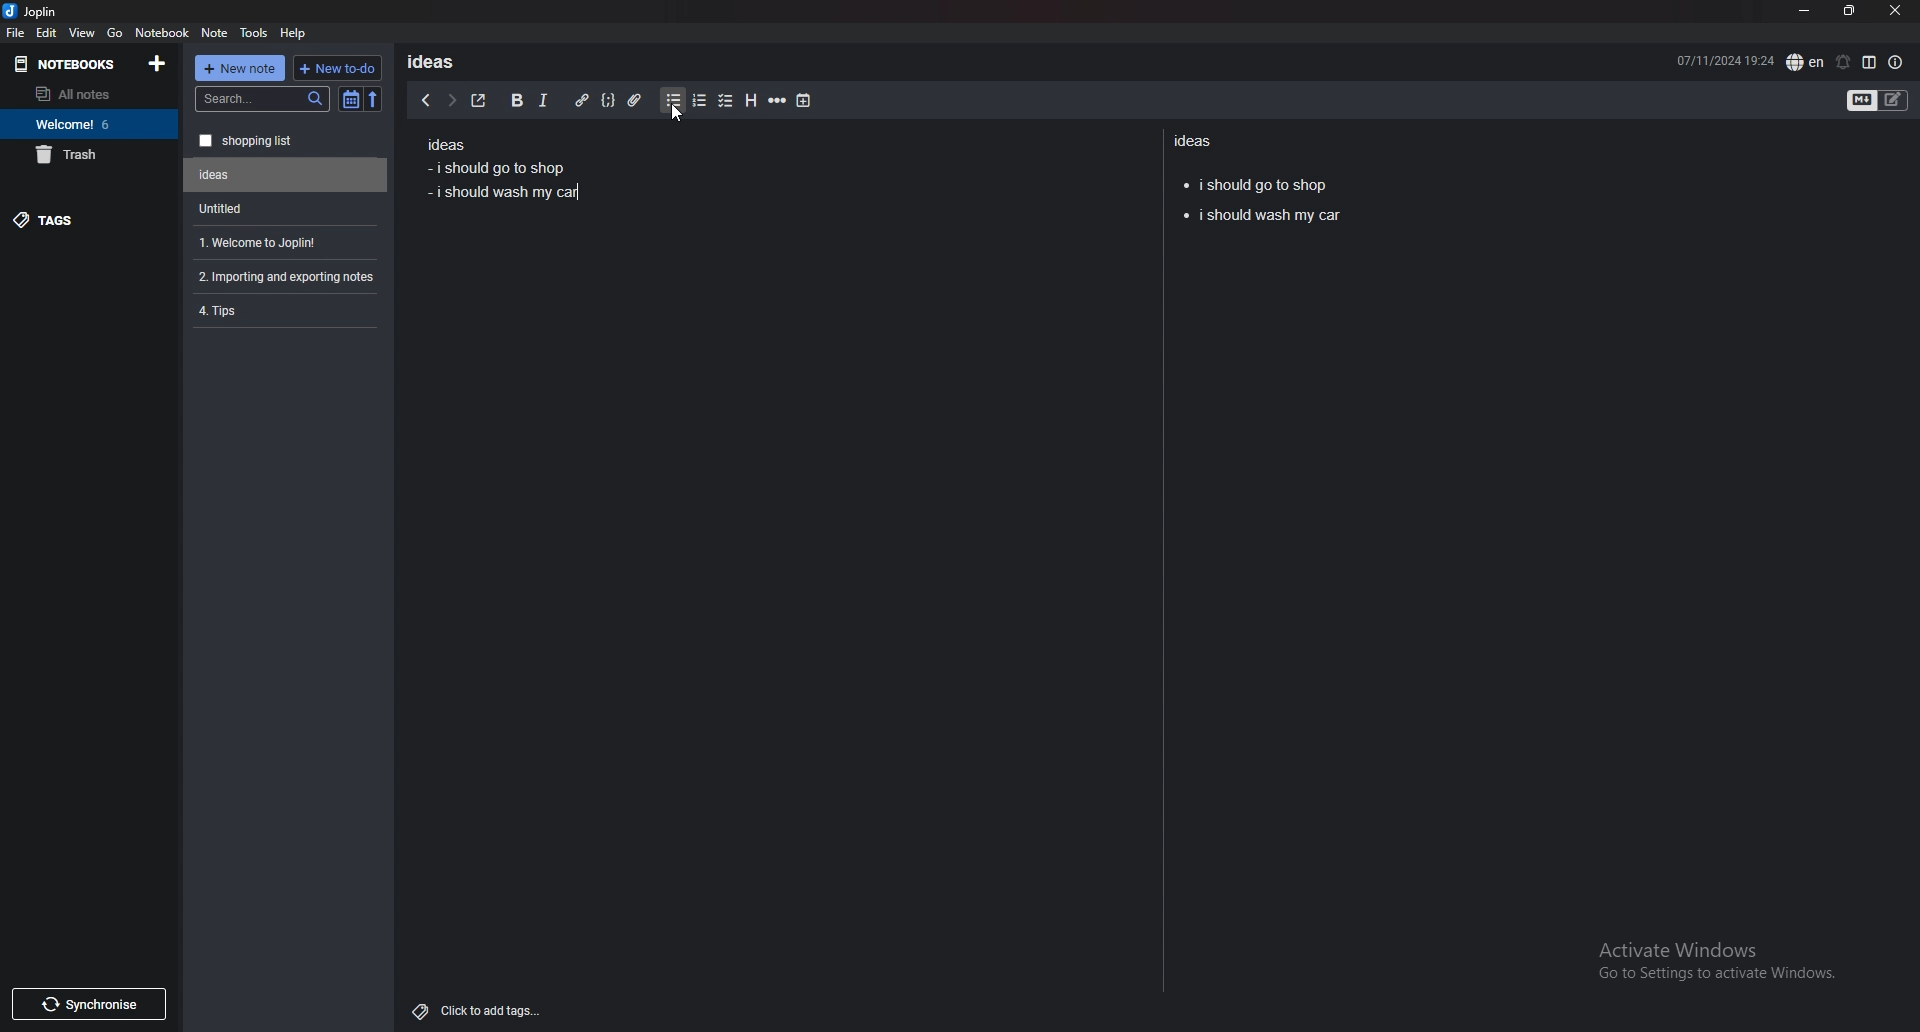 This screenshot has height=1032, width=1920. I want to click on checkbox, so click(726, 102).